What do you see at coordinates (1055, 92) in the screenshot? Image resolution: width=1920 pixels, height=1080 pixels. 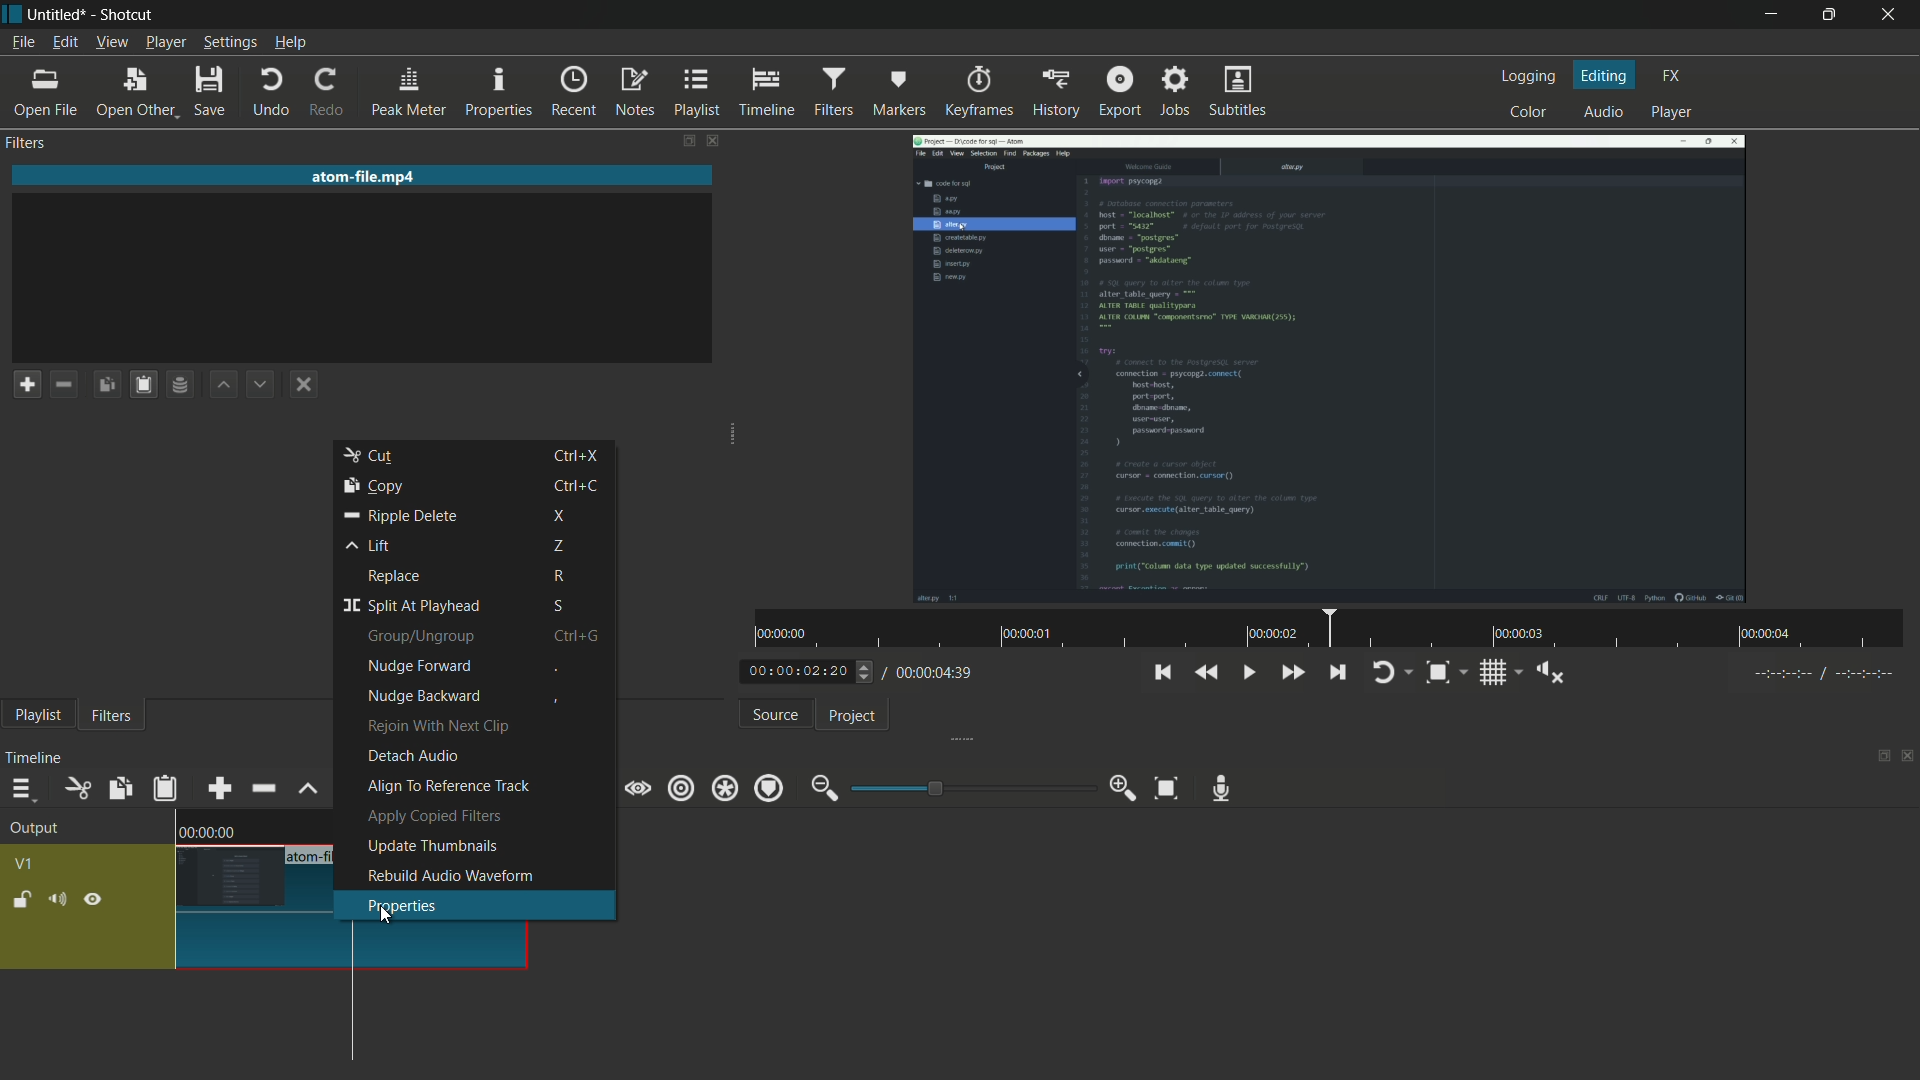 I see `history` at bounding box center [1055, 92].